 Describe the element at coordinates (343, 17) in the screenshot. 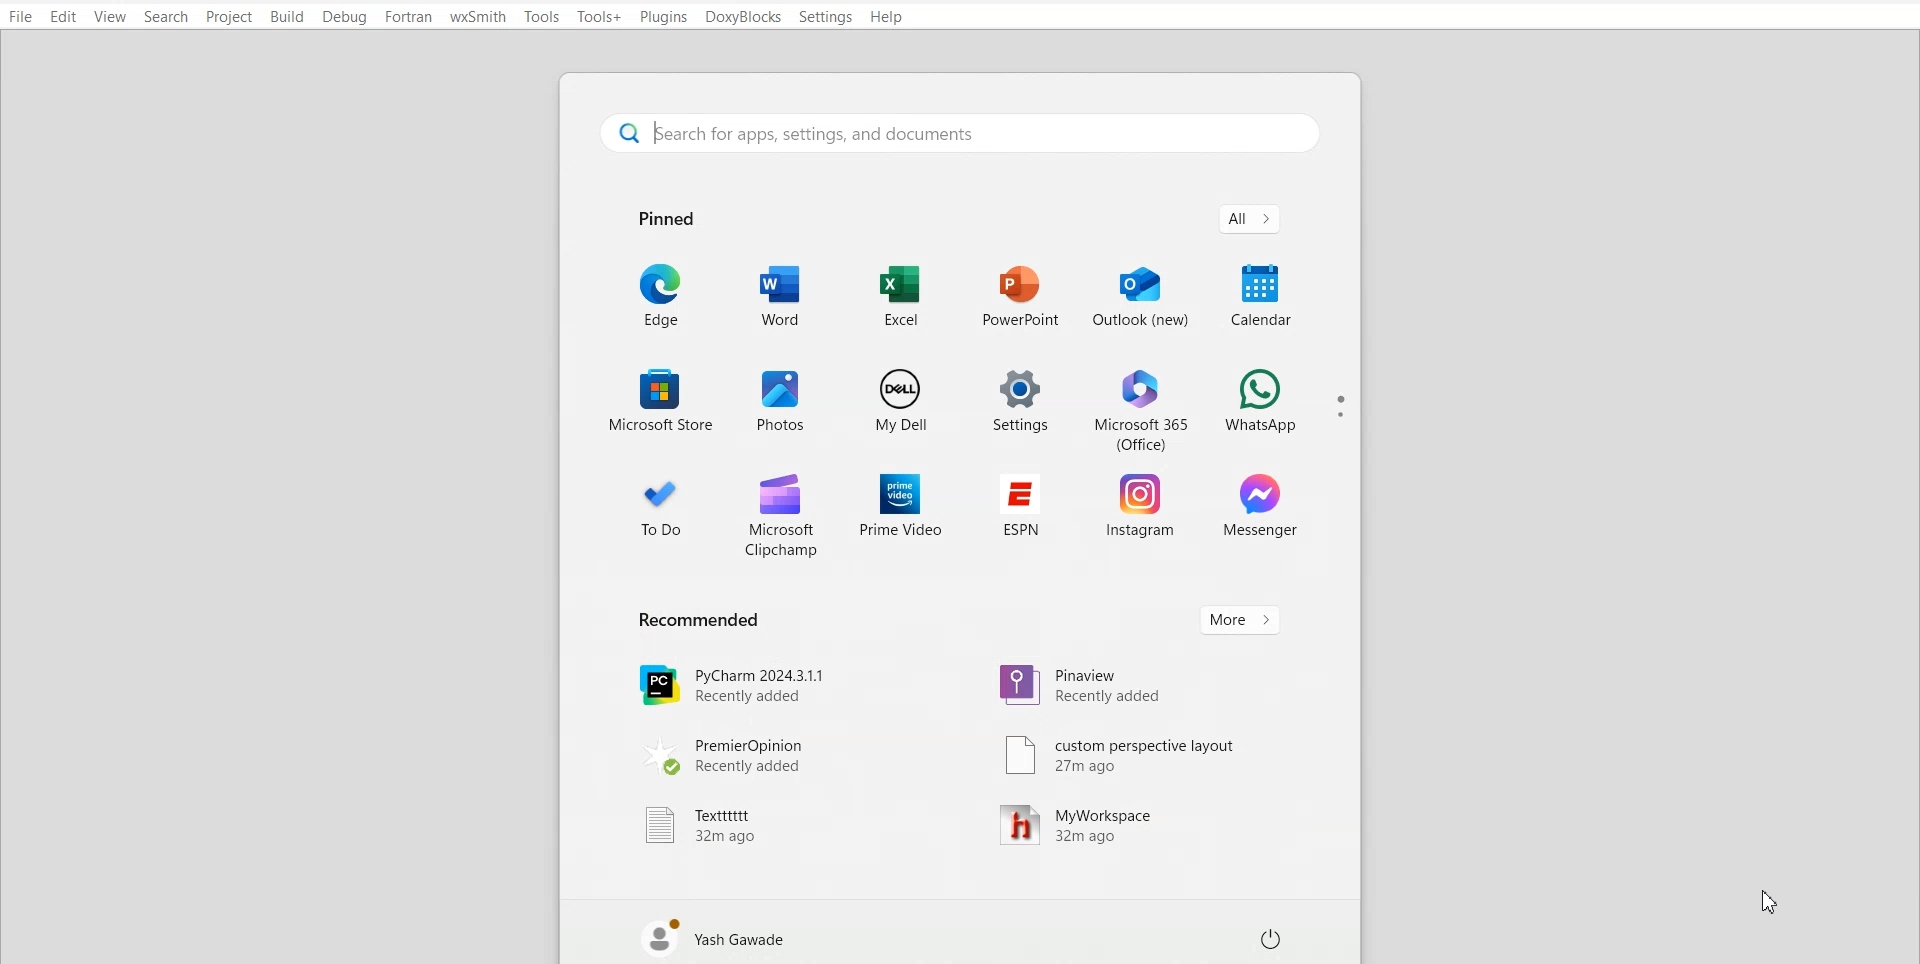

I see `Debug` at that location.